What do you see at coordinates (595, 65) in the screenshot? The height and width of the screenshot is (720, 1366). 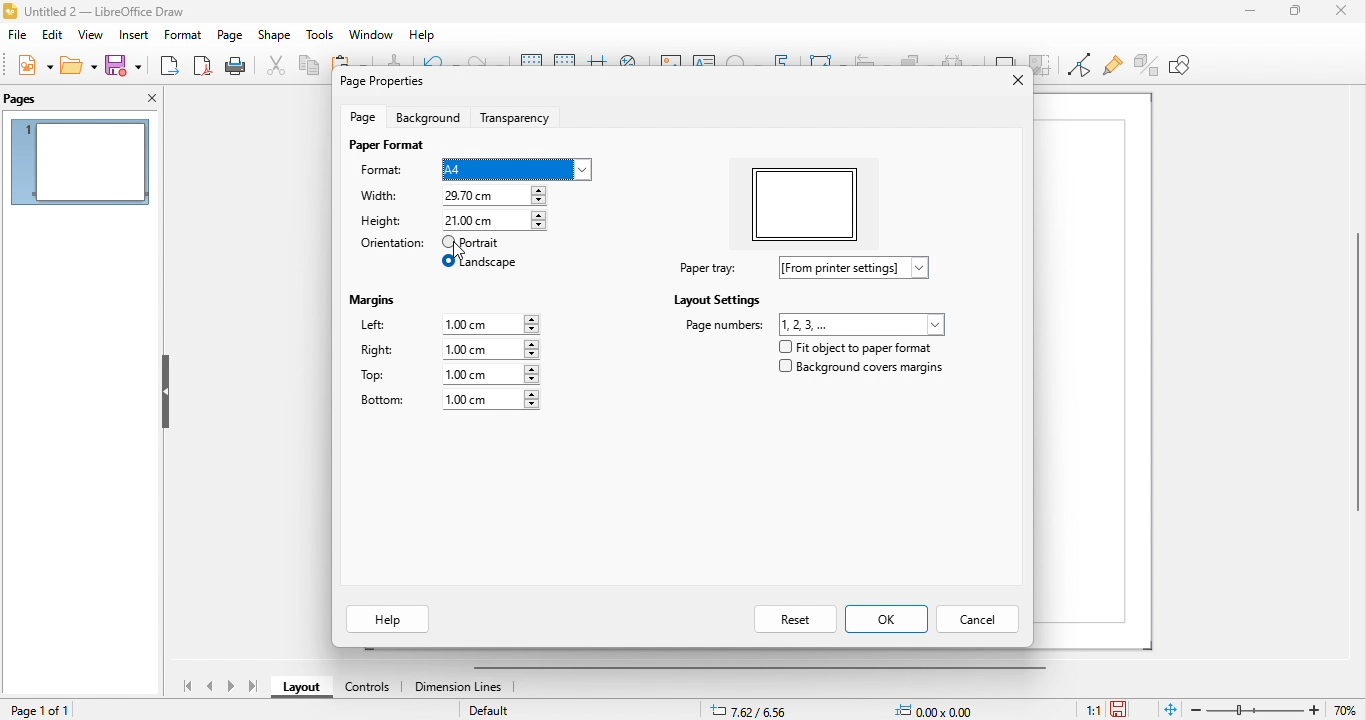 I see `helplines while moving` at bounding box center [595, 65].